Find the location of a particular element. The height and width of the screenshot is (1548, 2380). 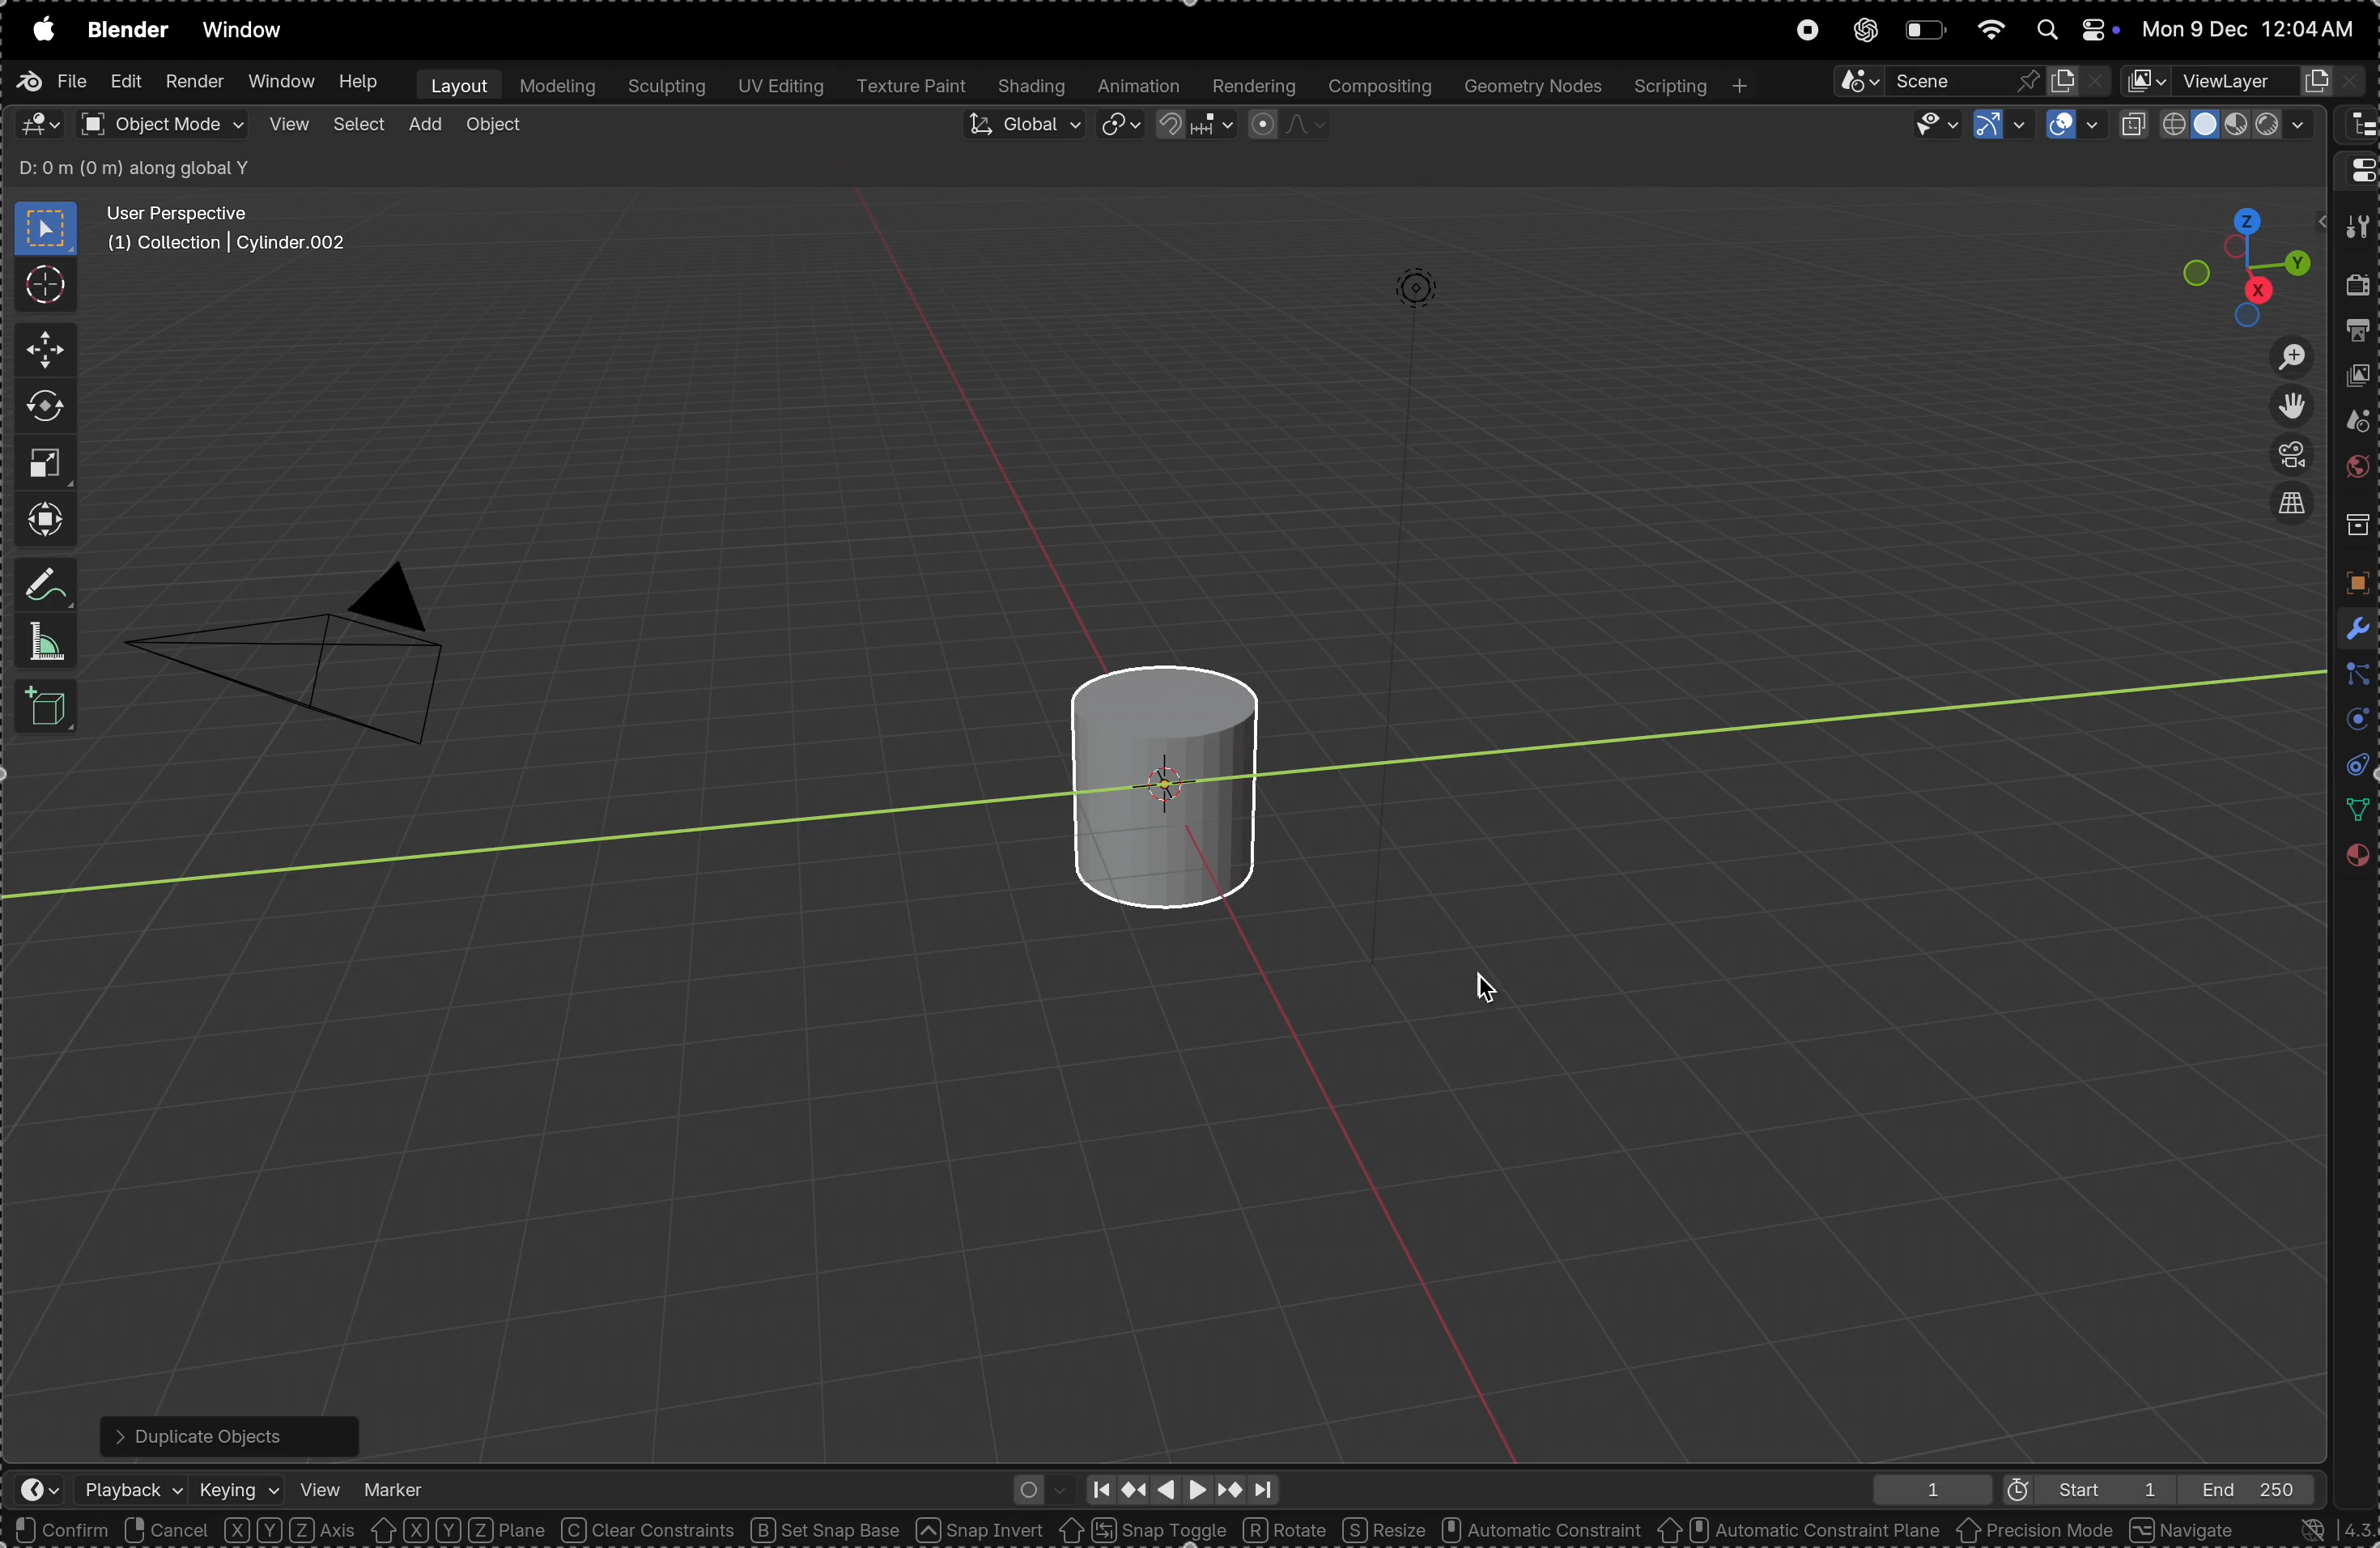

modelling is located at coordinates (557, 85).